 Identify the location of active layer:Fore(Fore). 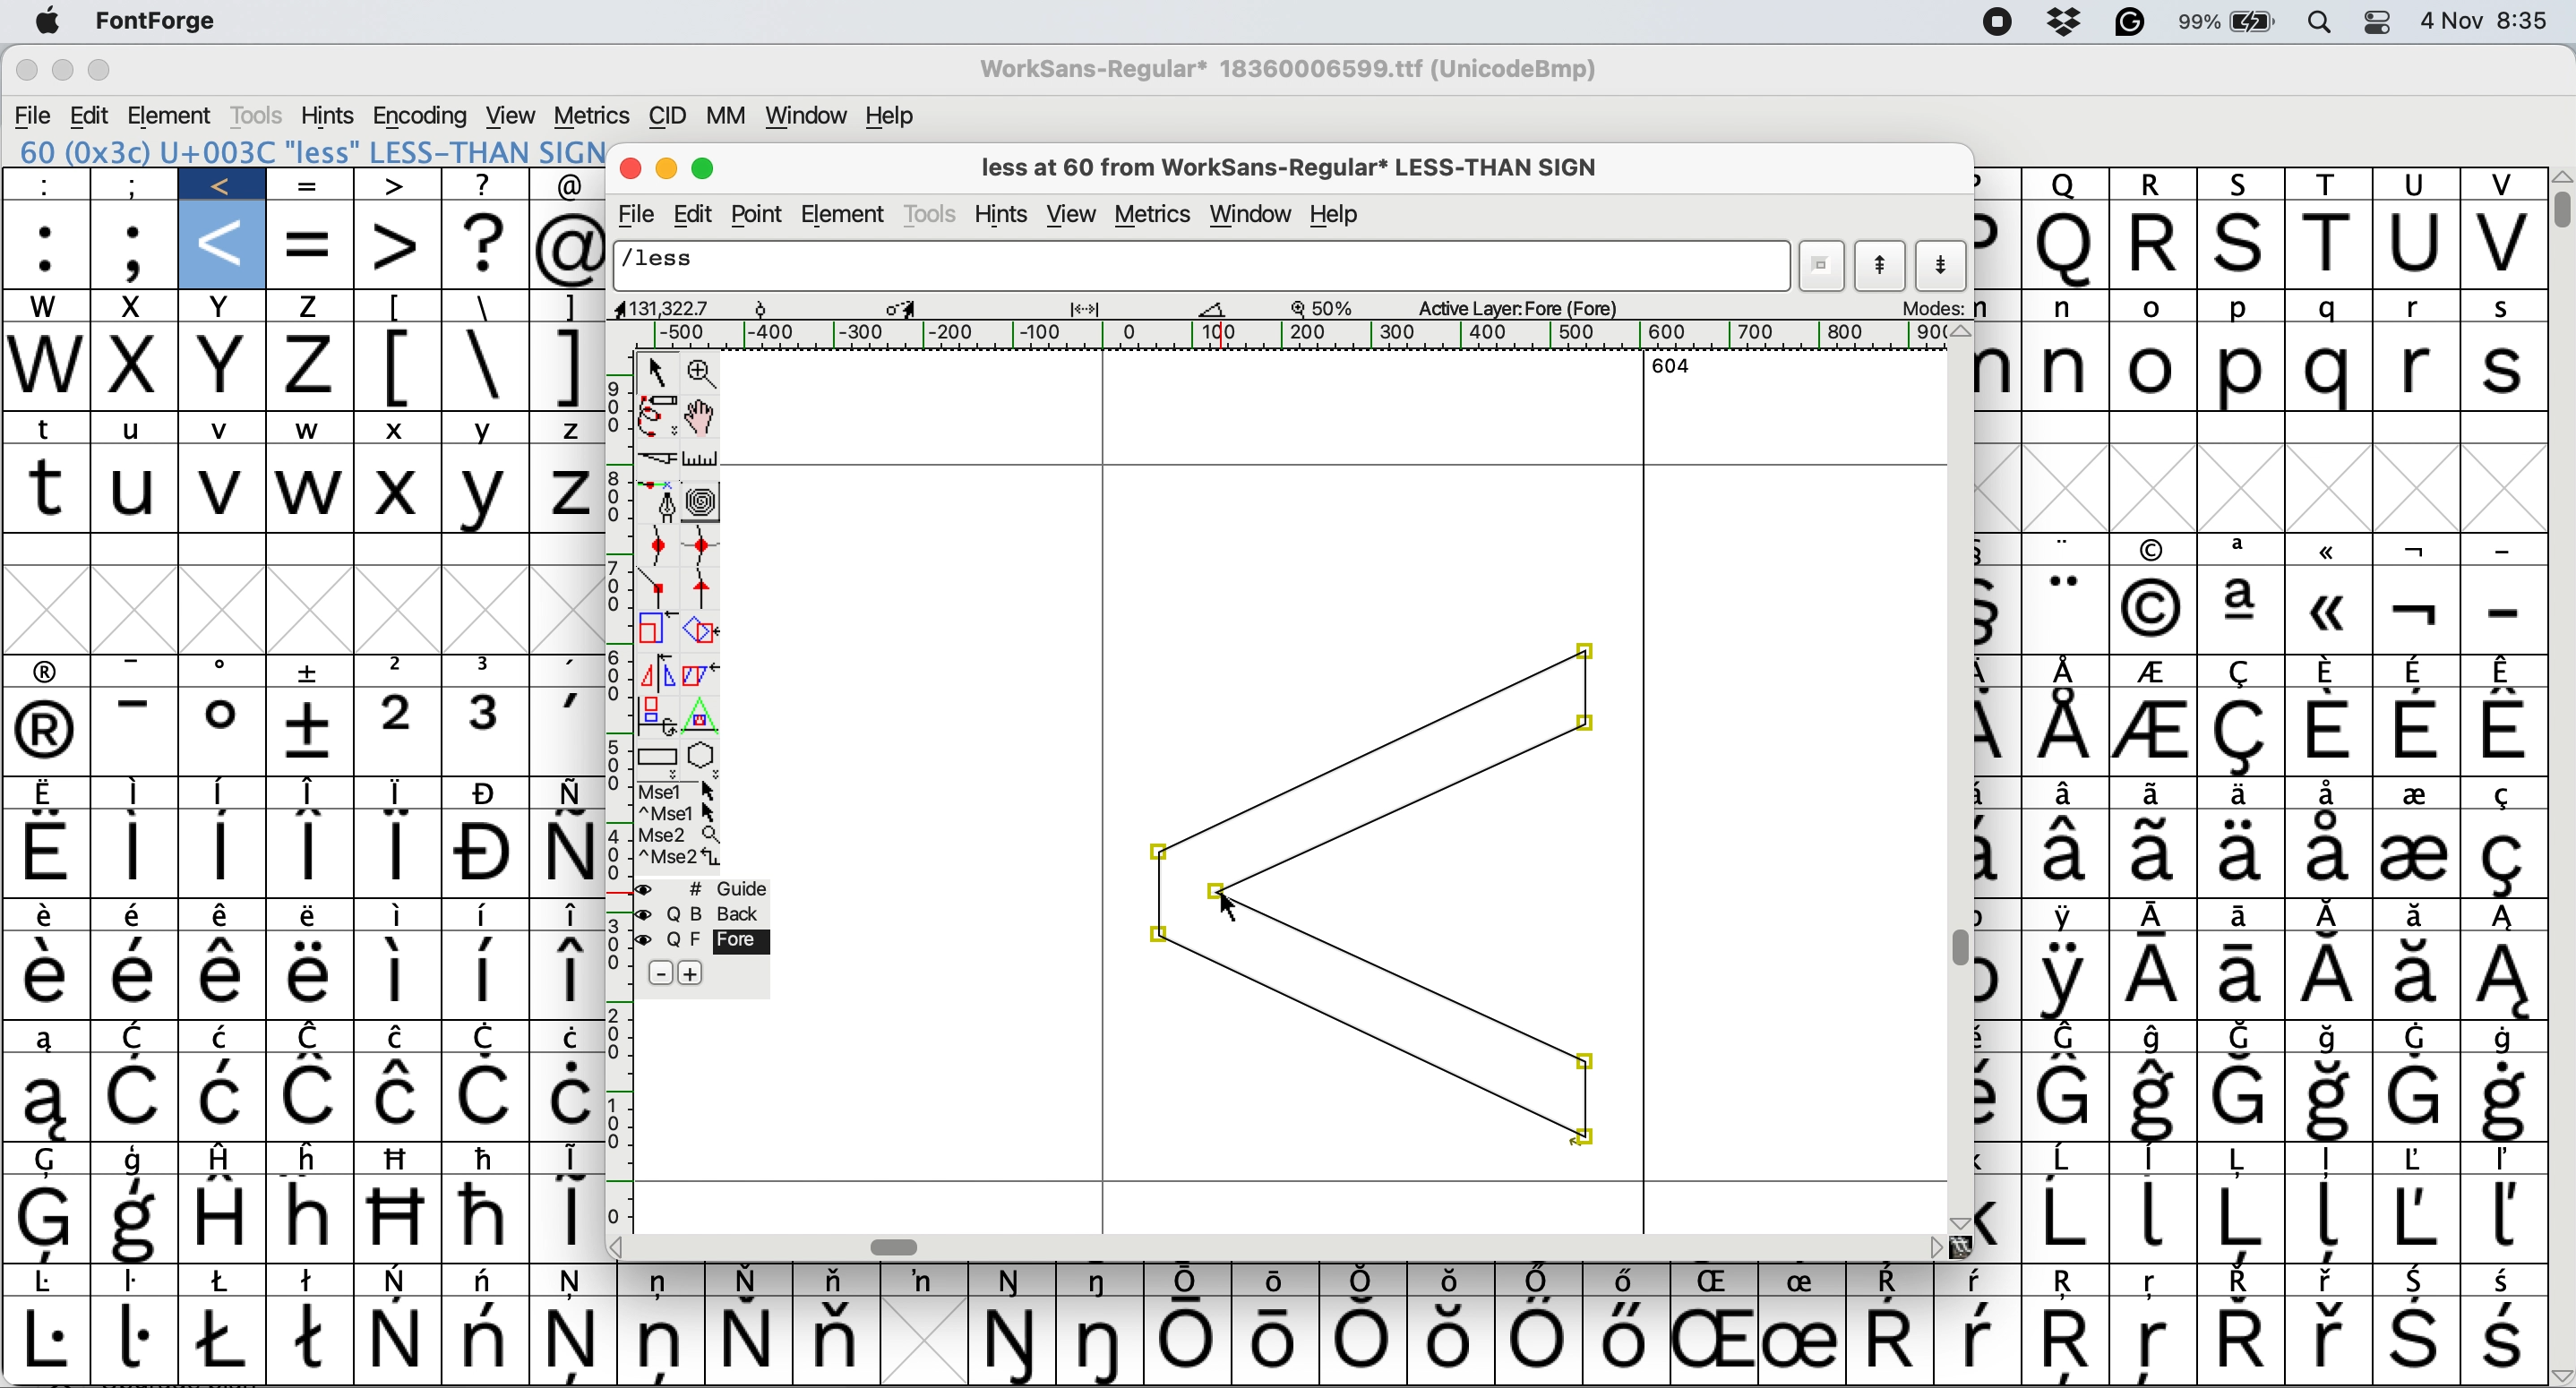
(1518, 307).